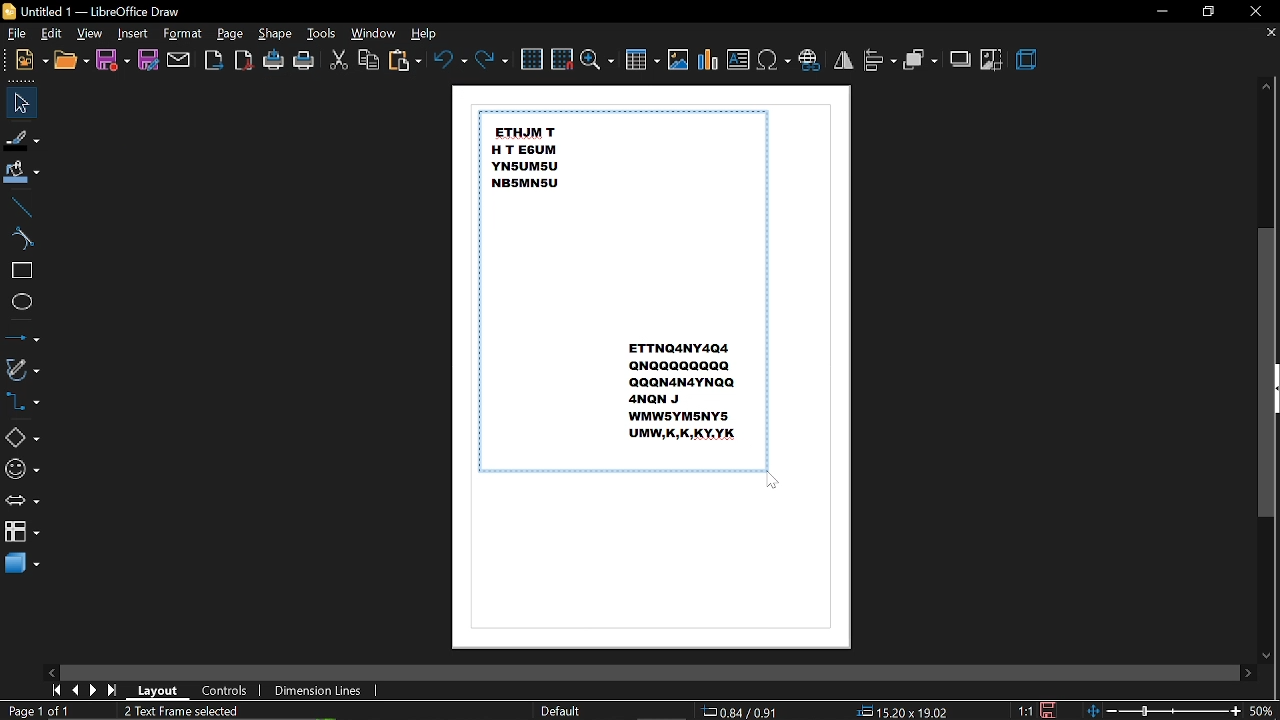 The image size is (1280, 720). What do you see at coordinates (229, 691) in the screenshot?
I see `controls` at bounding box center [229, 691].